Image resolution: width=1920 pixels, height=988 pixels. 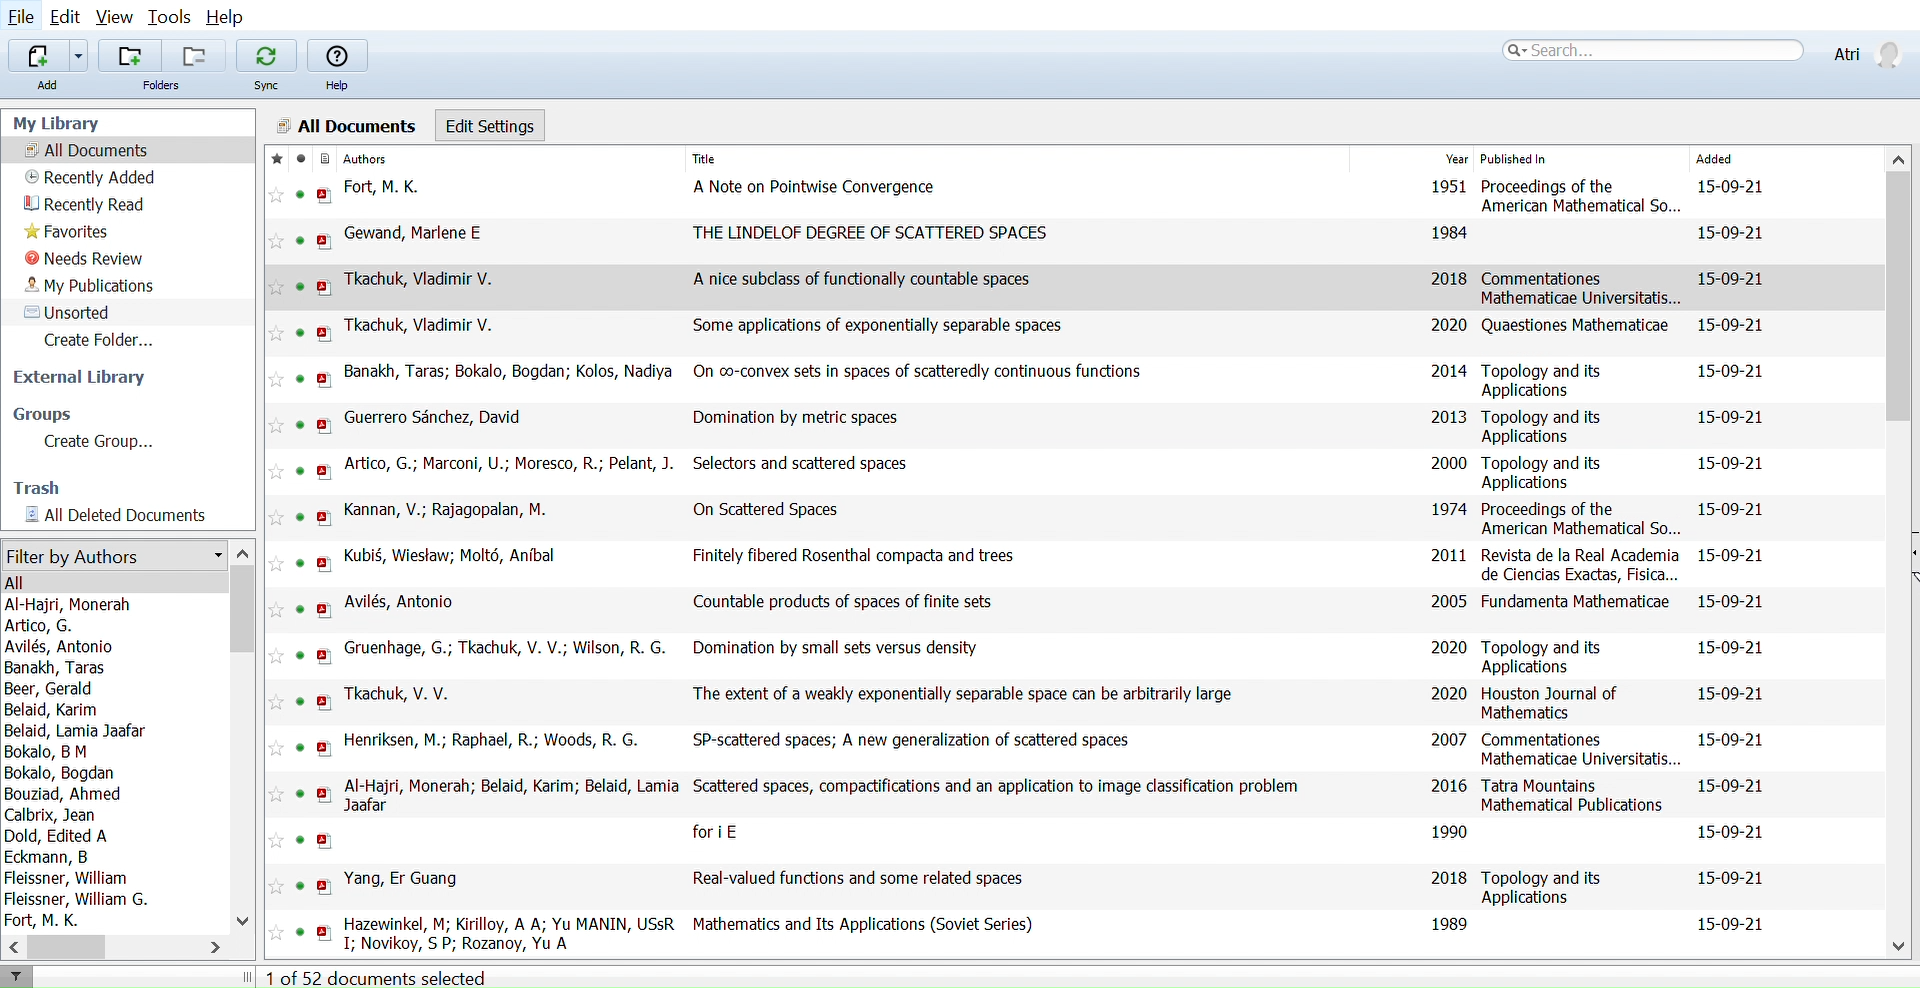 What do you see at coordinates (1582, 749) in the screenshot?
I see `Commentationes Mathematicae Universitatis...` at bounding box center [1582, 749].